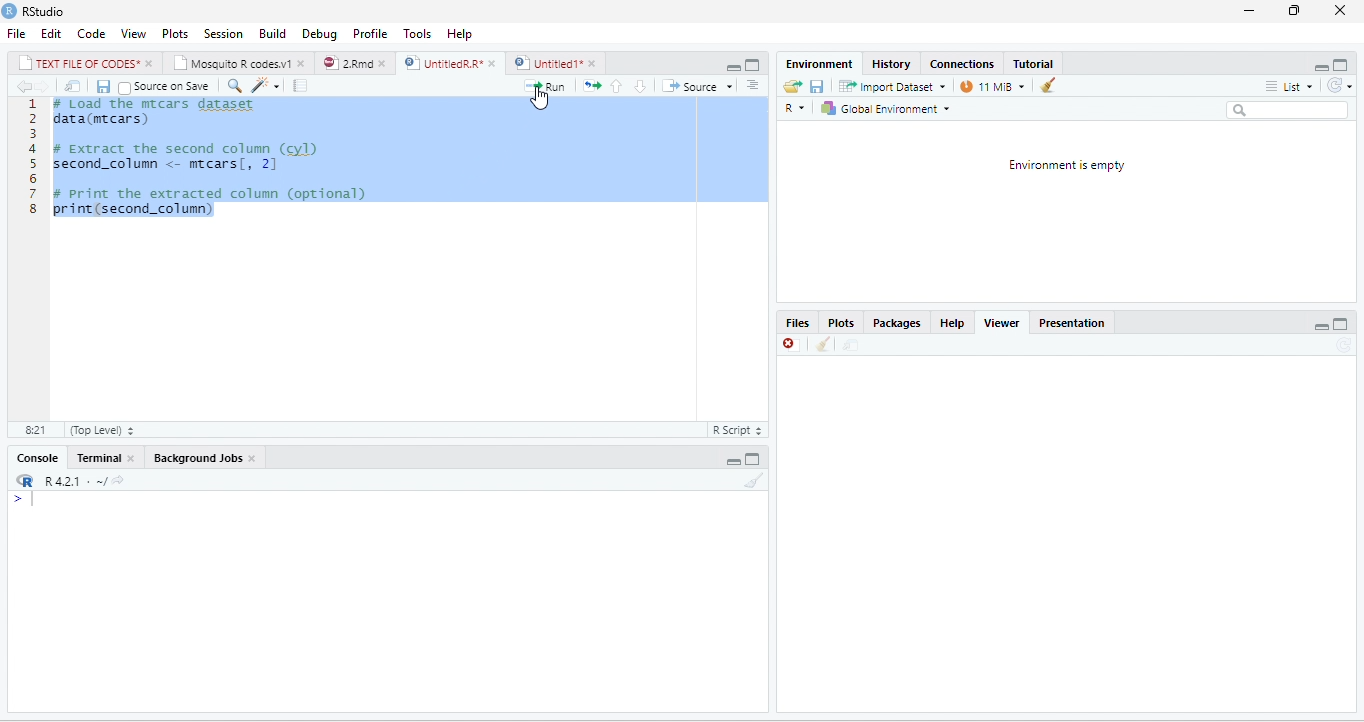 This screenshot has height=722, width=1364. What do you see at coordinates (737, 431) in the screenshot?
I see `R script` at bounding box center [737, 431].